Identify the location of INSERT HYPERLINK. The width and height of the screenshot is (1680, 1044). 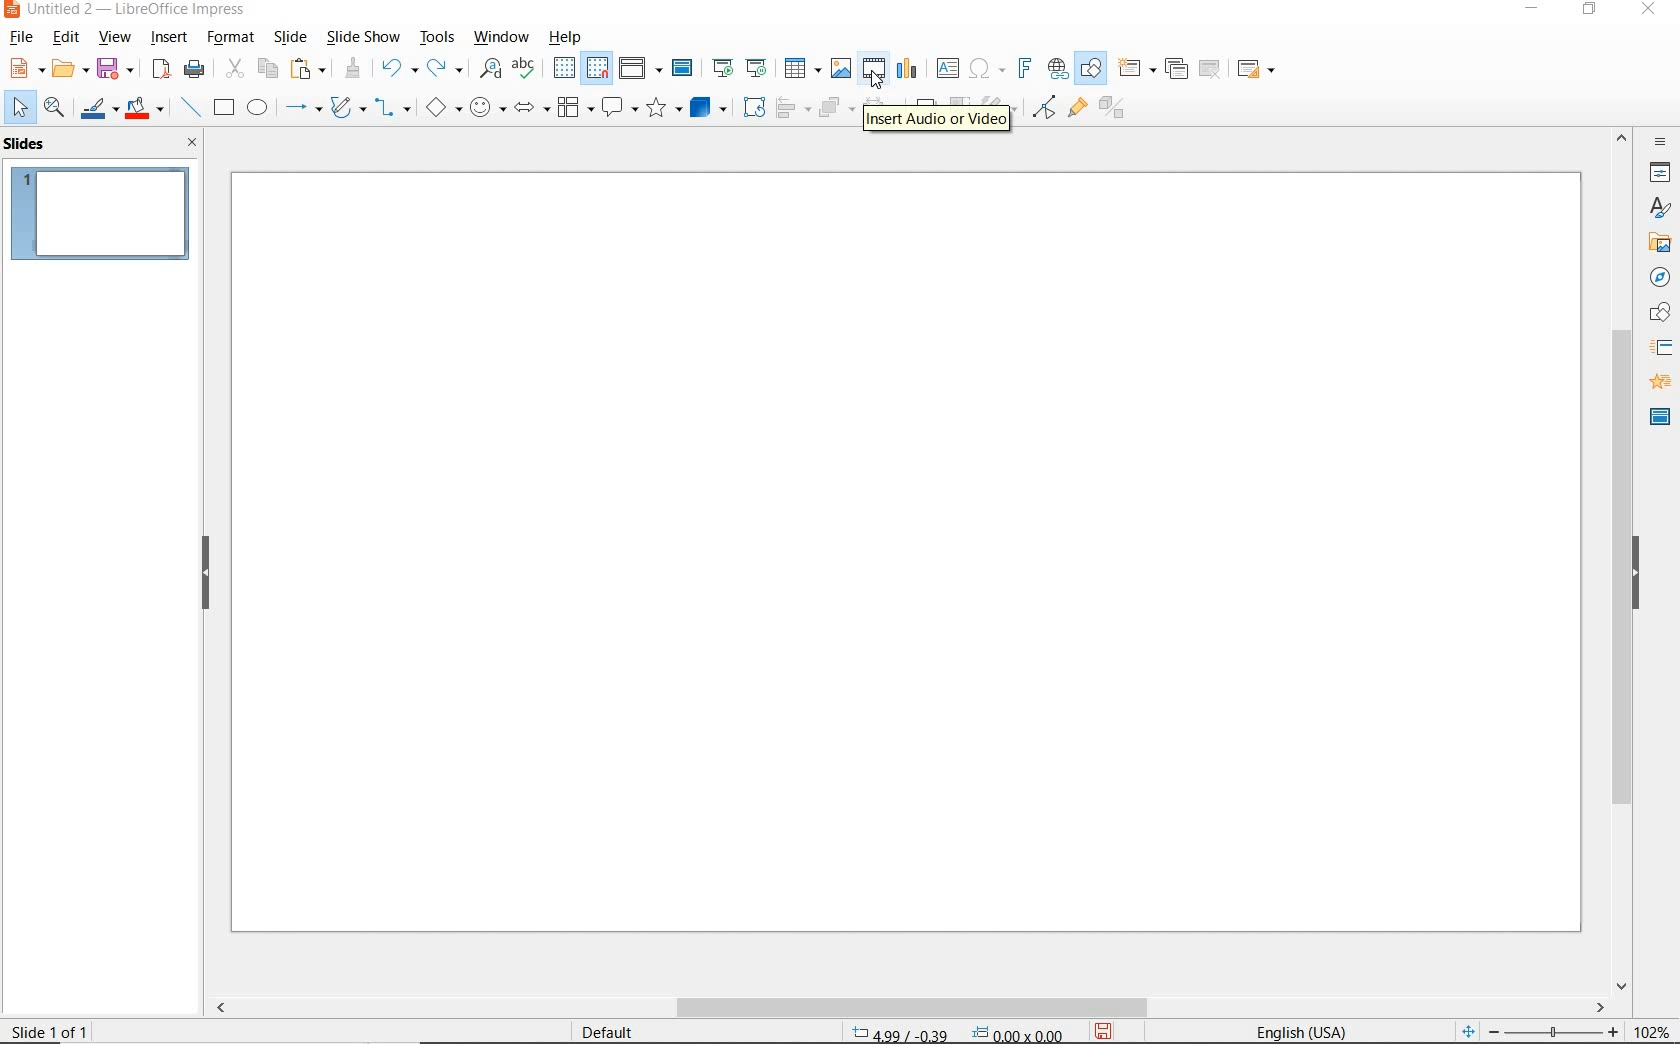
(1058, 70).